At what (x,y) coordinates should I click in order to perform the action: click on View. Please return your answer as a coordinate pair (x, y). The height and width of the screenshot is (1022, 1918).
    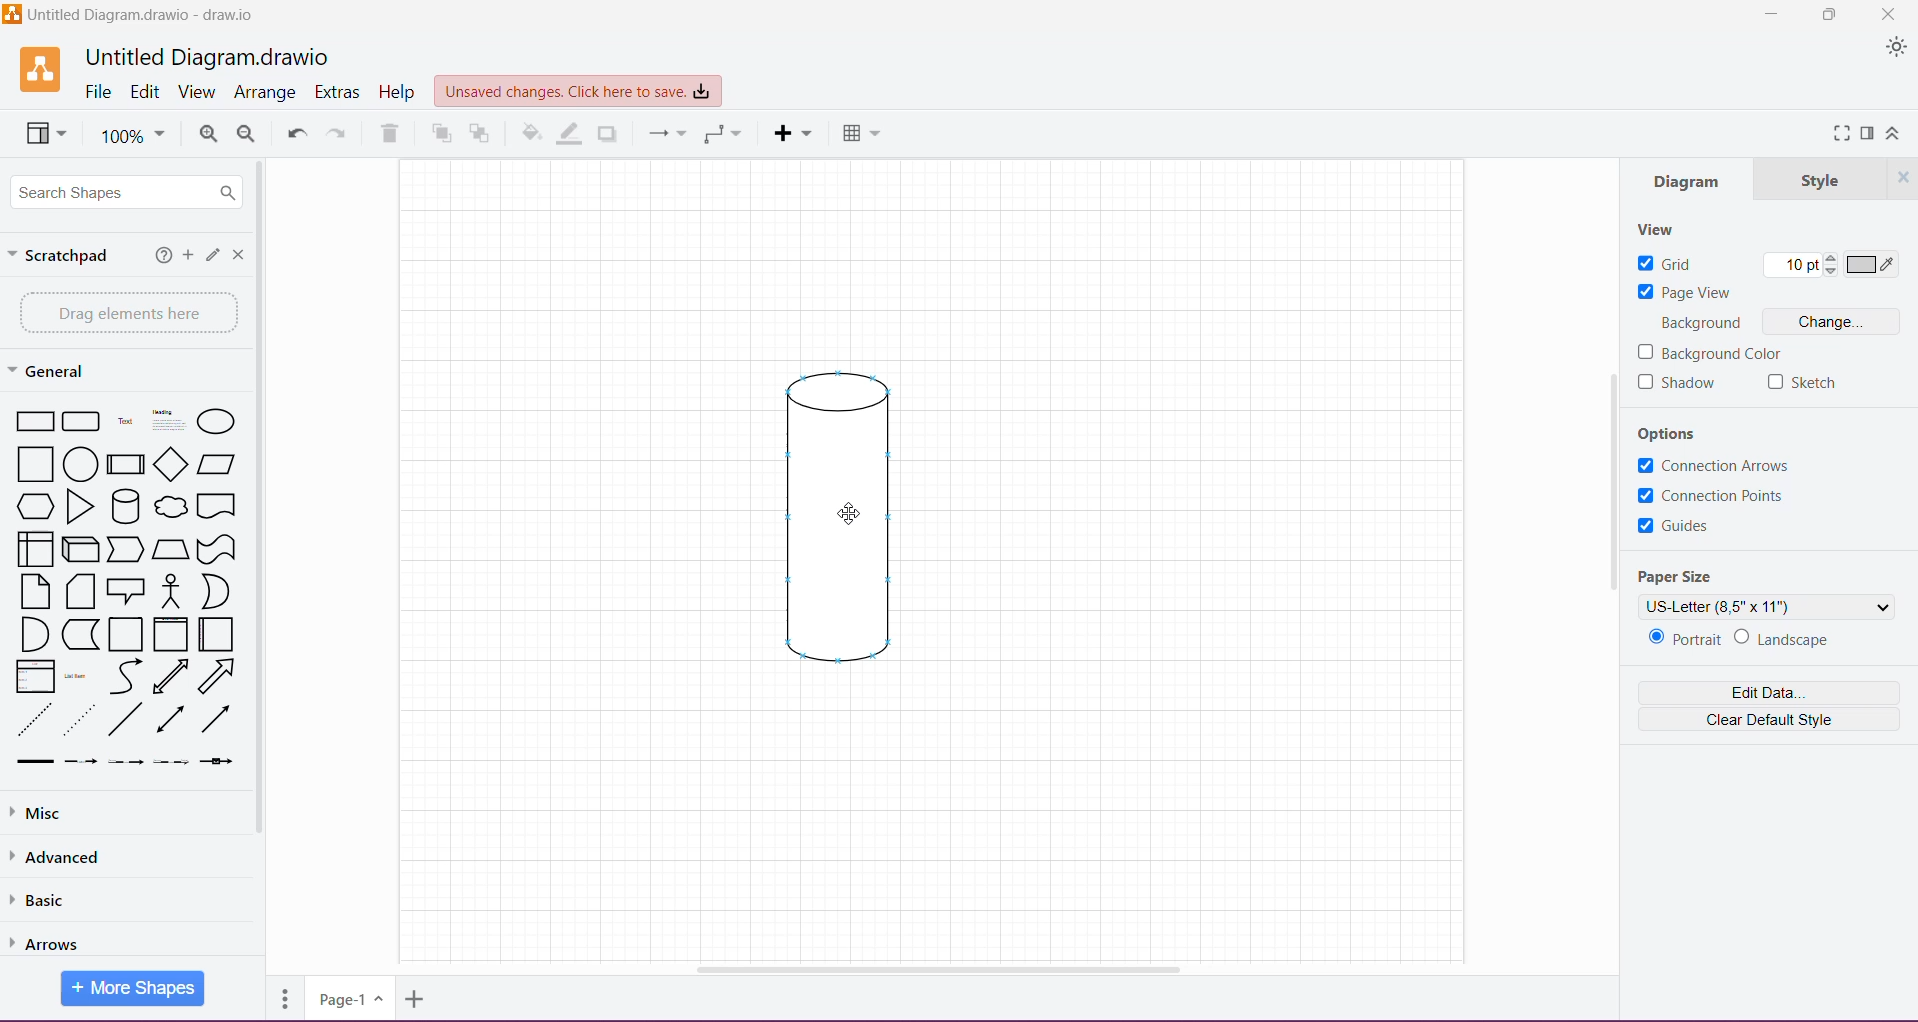
    Looking at the image, I should click on (43, 136).